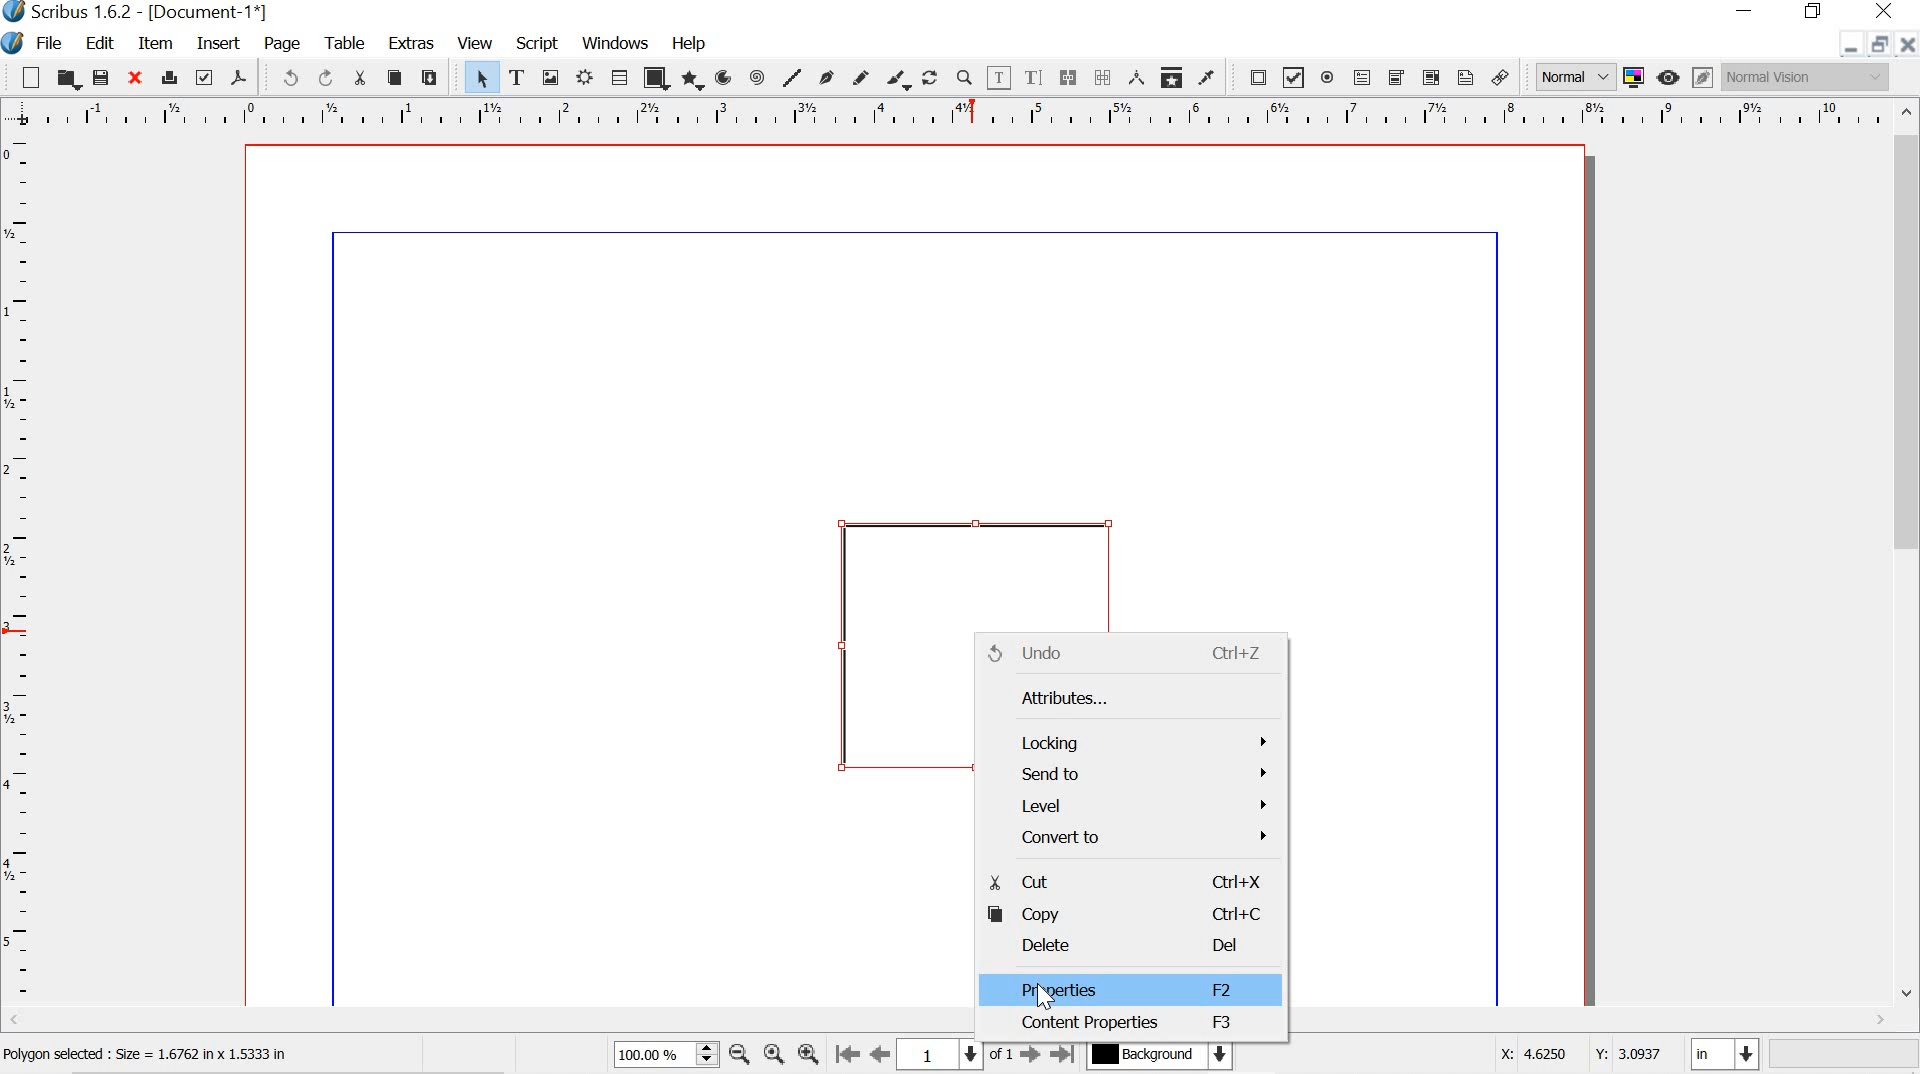 The height and width of the screenshot is (1074, 1920). What do you see at coordinates (1030, 1058) in the screenshot?
I see `go to next page` at bounding box center [1030, 1058].